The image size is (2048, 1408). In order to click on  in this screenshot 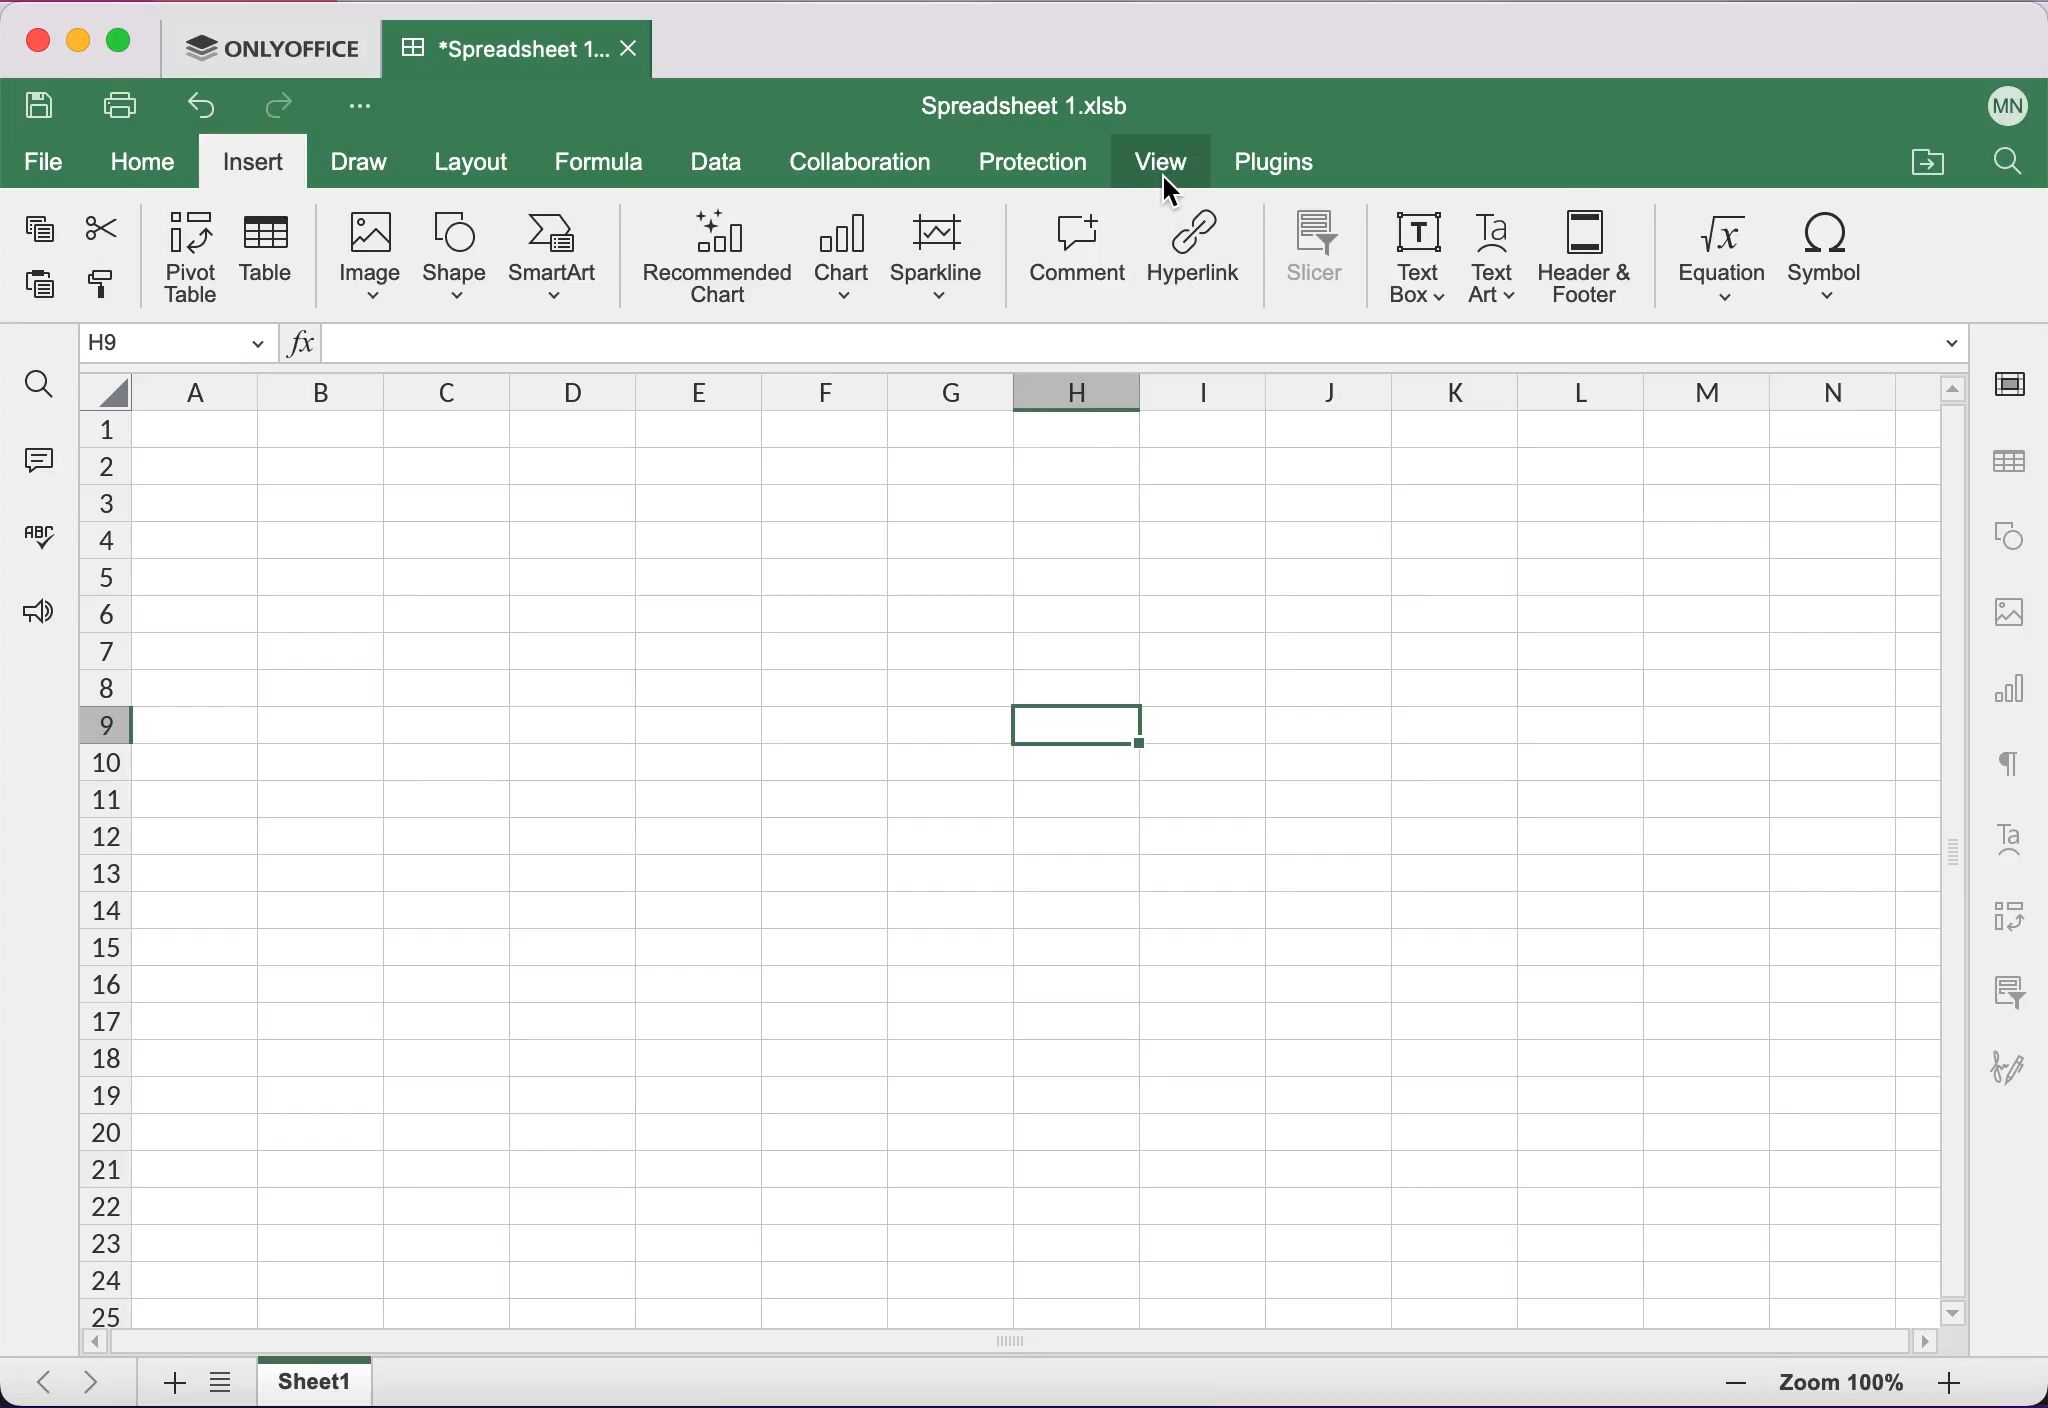, I will do `click(1997, 374)`.